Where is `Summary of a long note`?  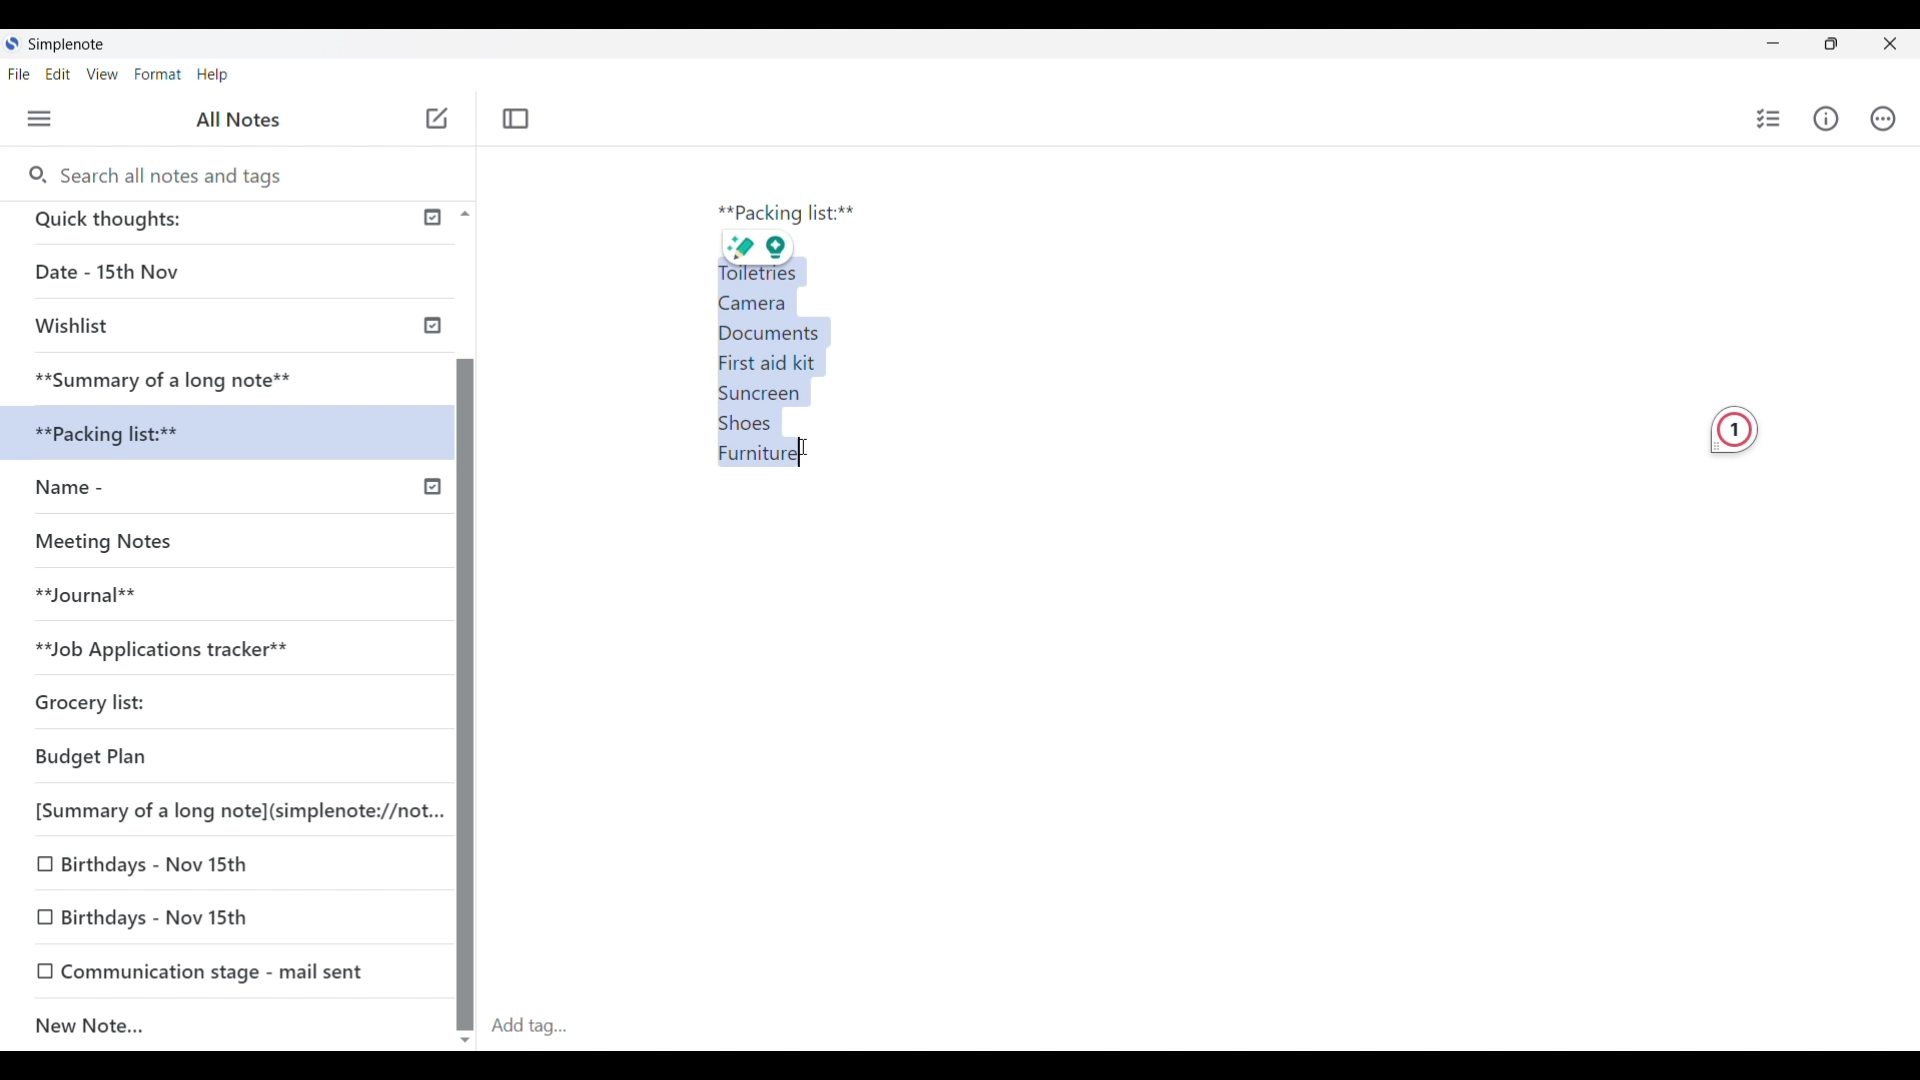
Summary of a long note is located at coordinates (166, 377).